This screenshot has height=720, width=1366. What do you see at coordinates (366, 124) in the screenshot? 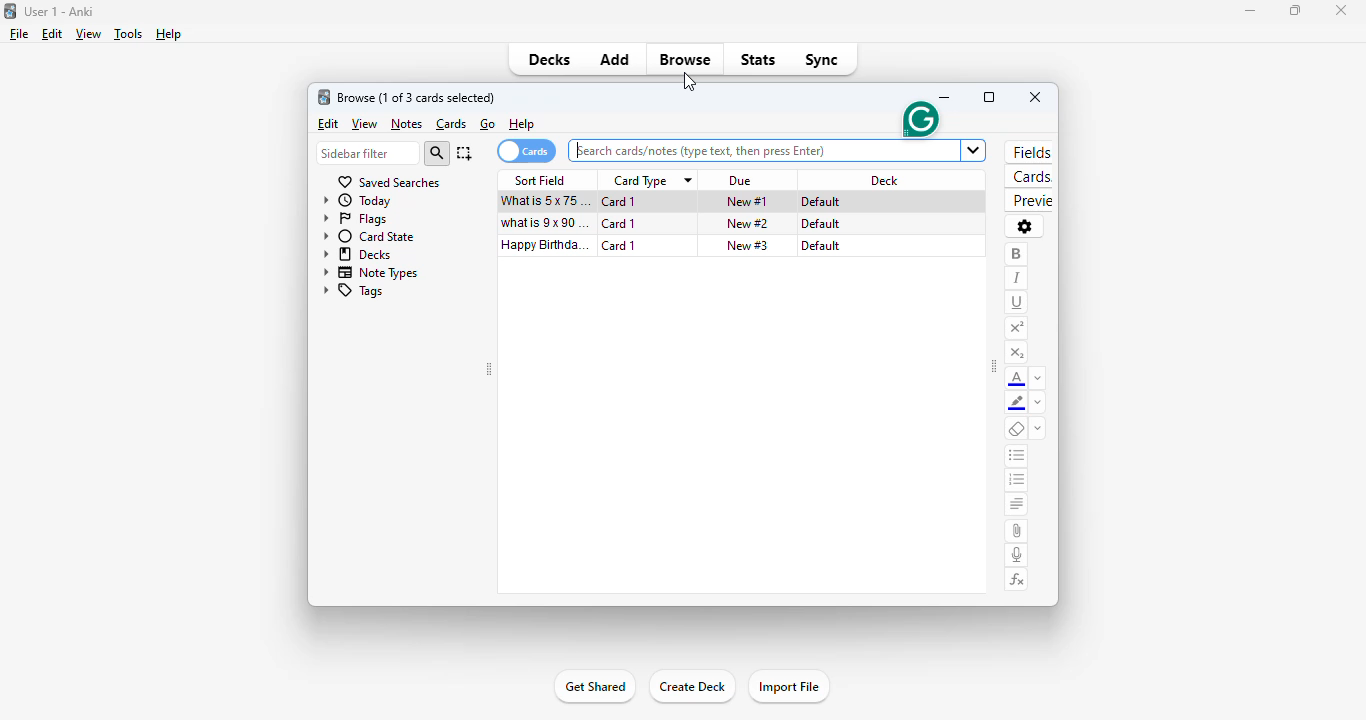
I see `view` at bounding box center [366, 124].